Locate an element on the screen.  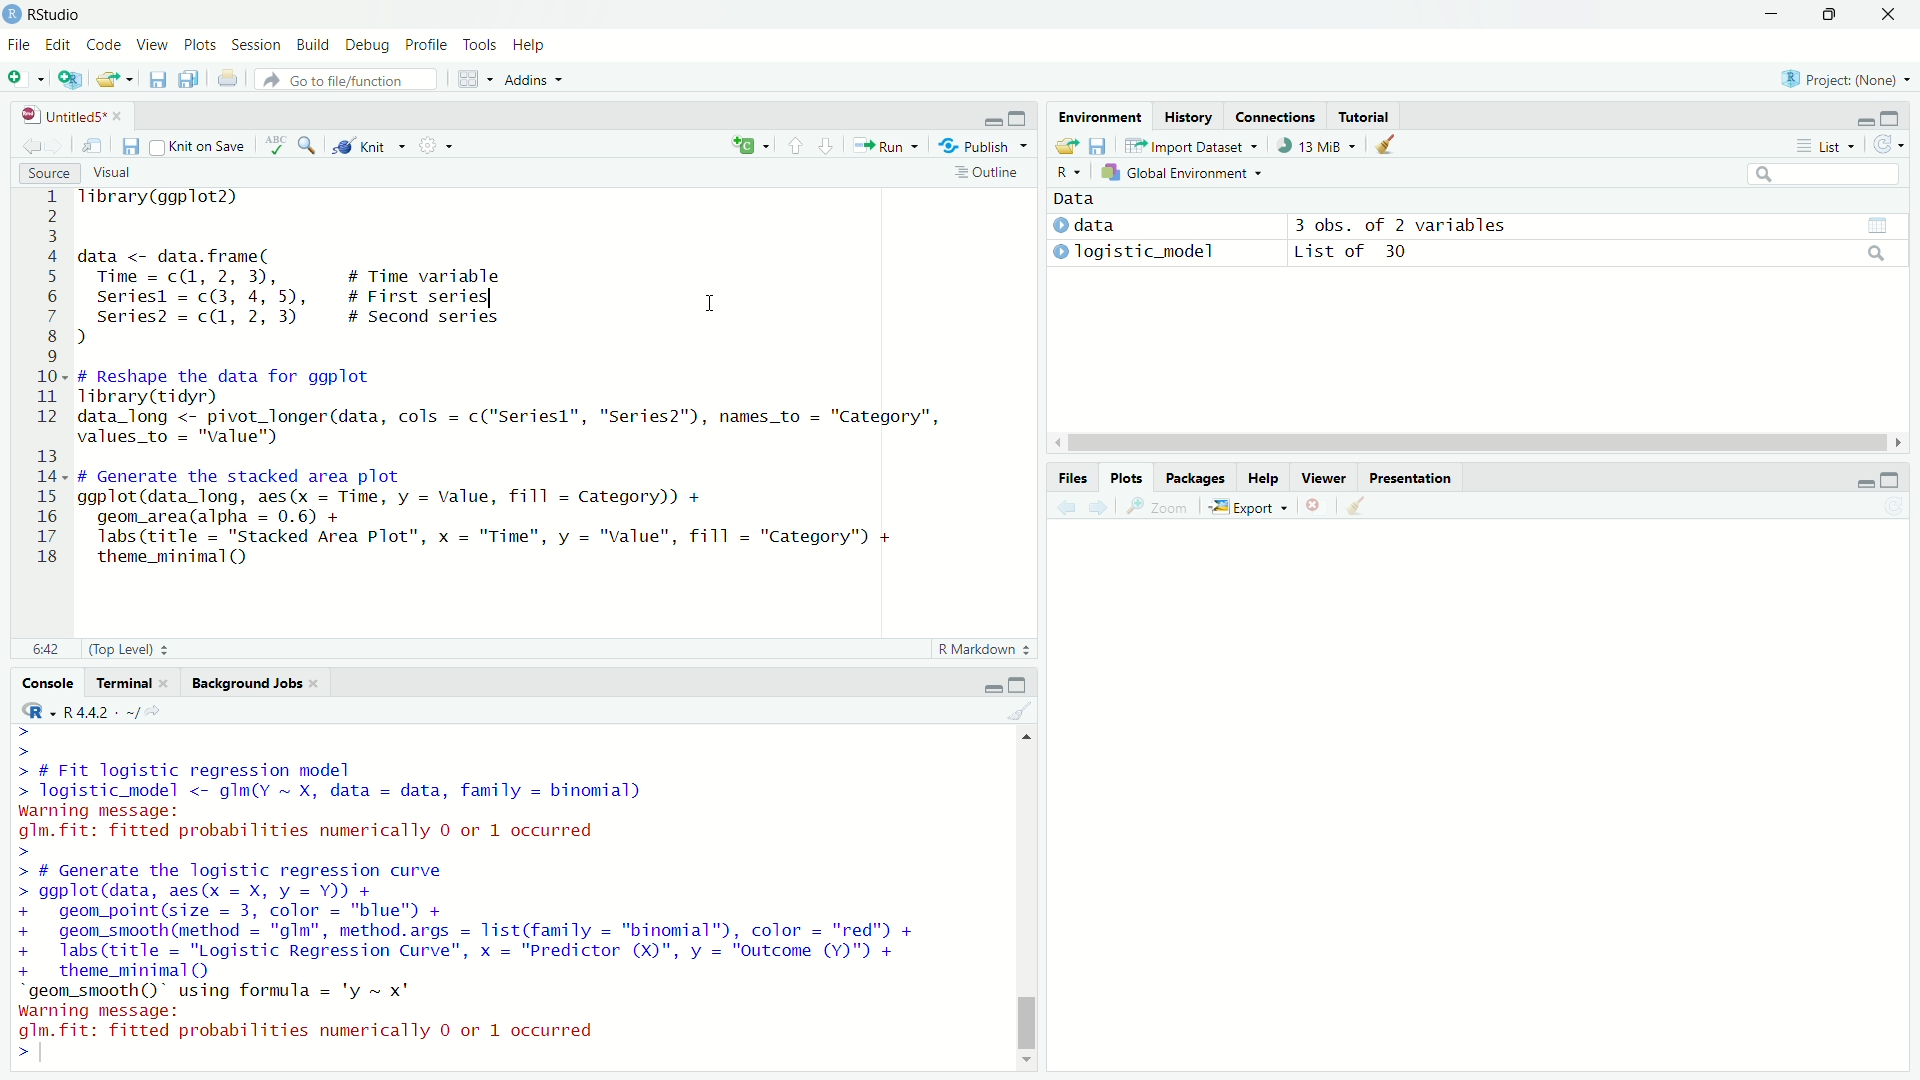
Tools is located at coordinates (480, 44).